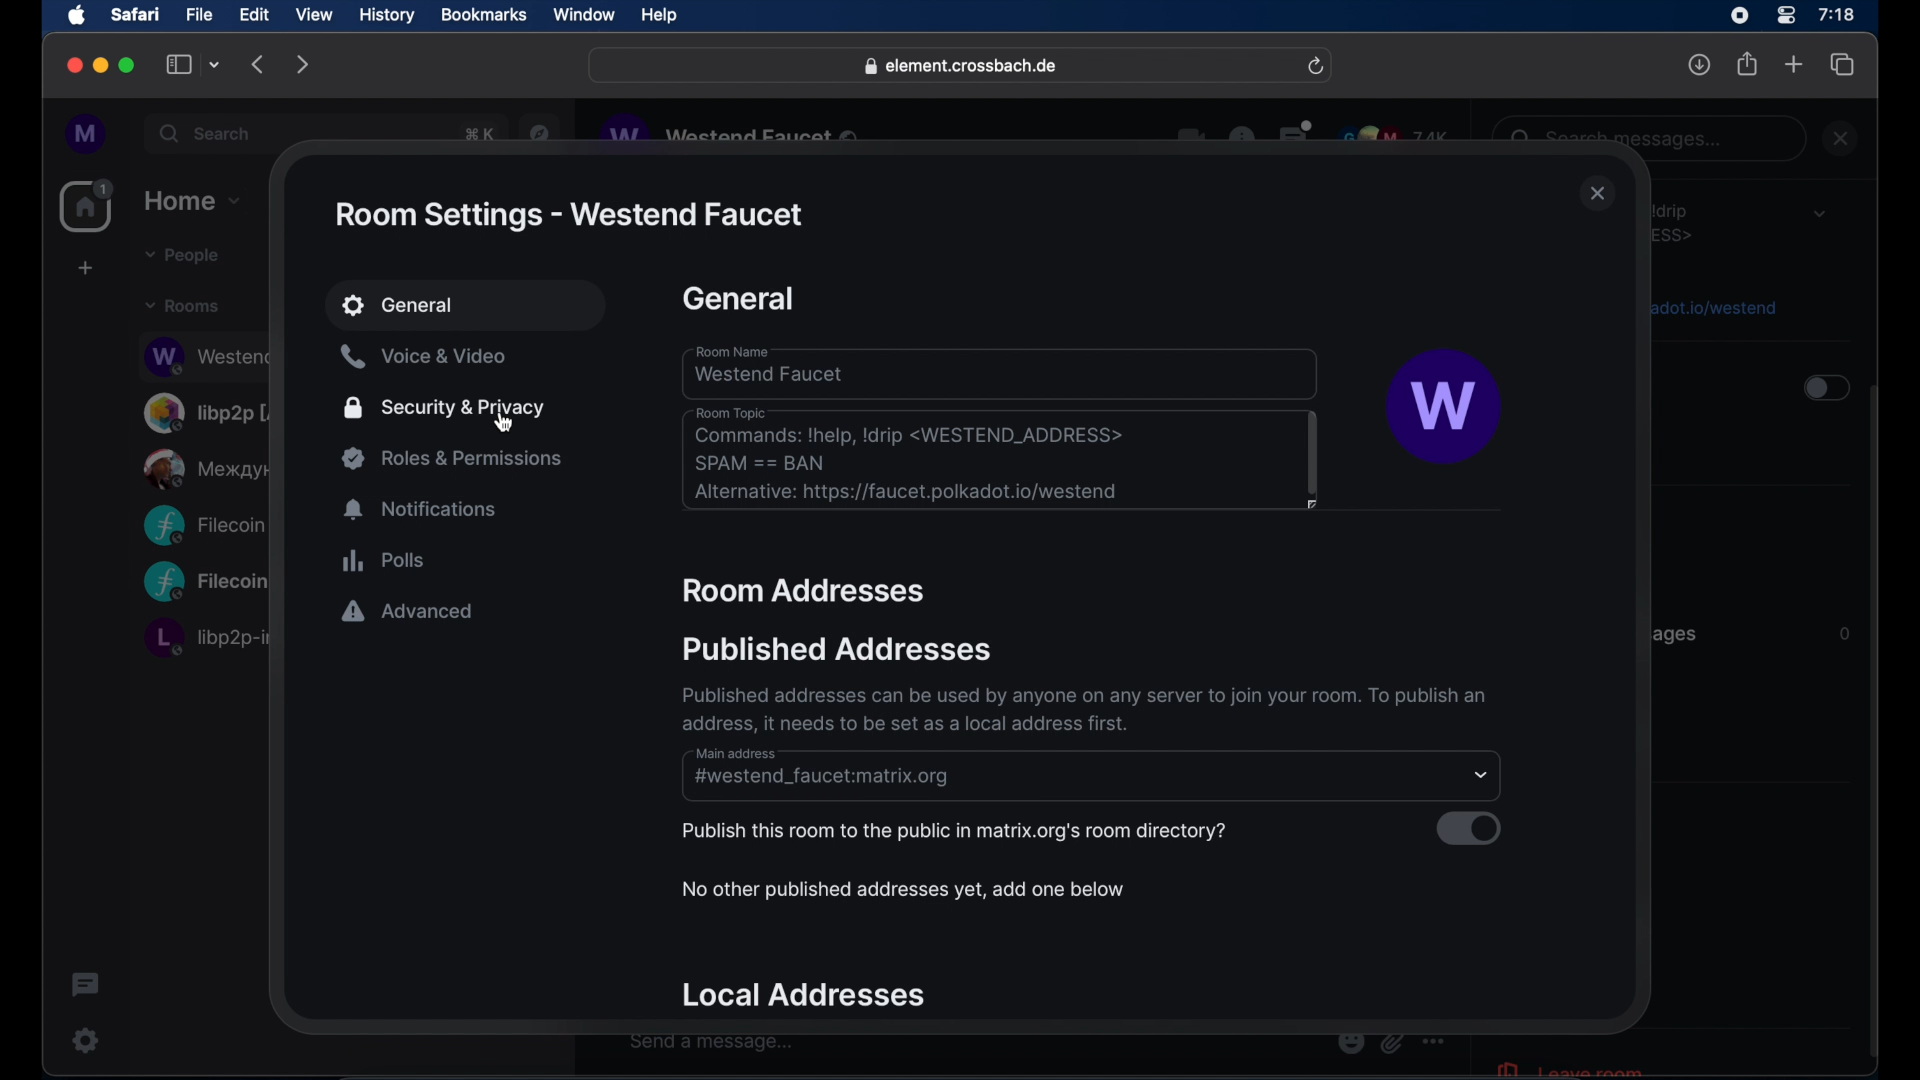  Describe the element at coordinates (303, 64) in the screenshot. I see `forward` at that location.